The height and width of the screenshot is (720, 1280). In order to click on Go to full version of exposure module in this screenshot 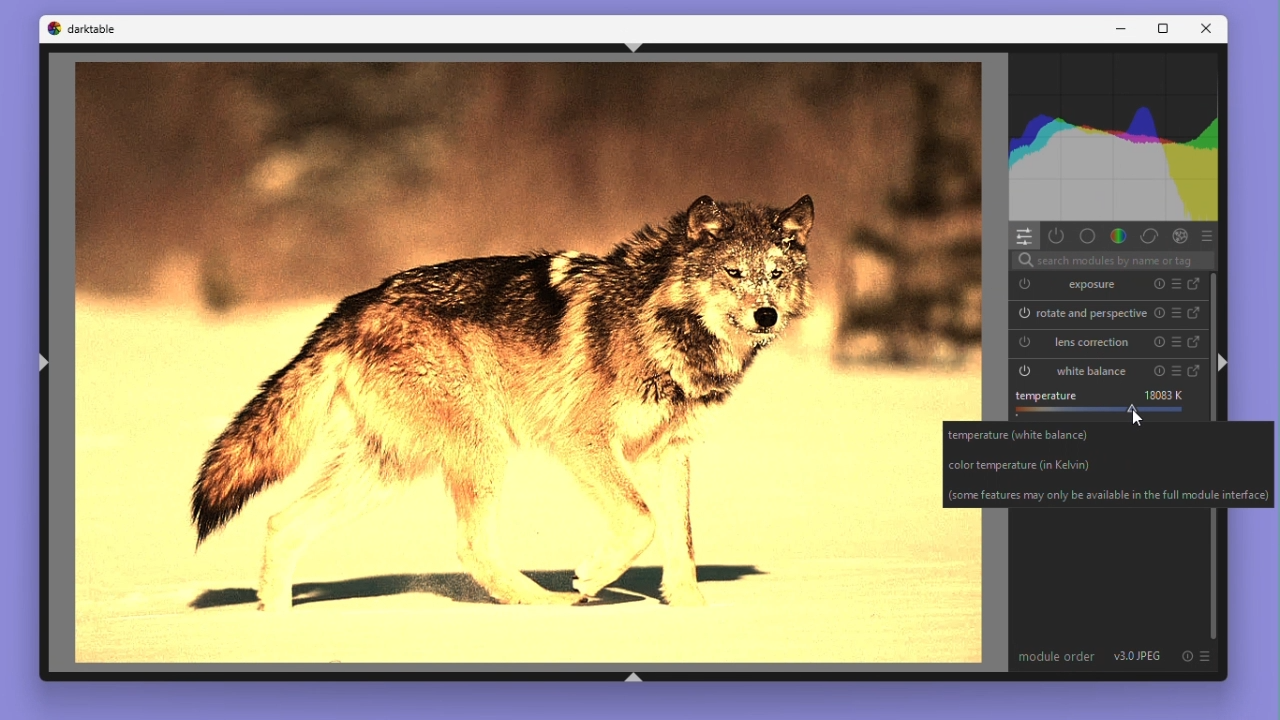, I will do `click(1197, 284)`.